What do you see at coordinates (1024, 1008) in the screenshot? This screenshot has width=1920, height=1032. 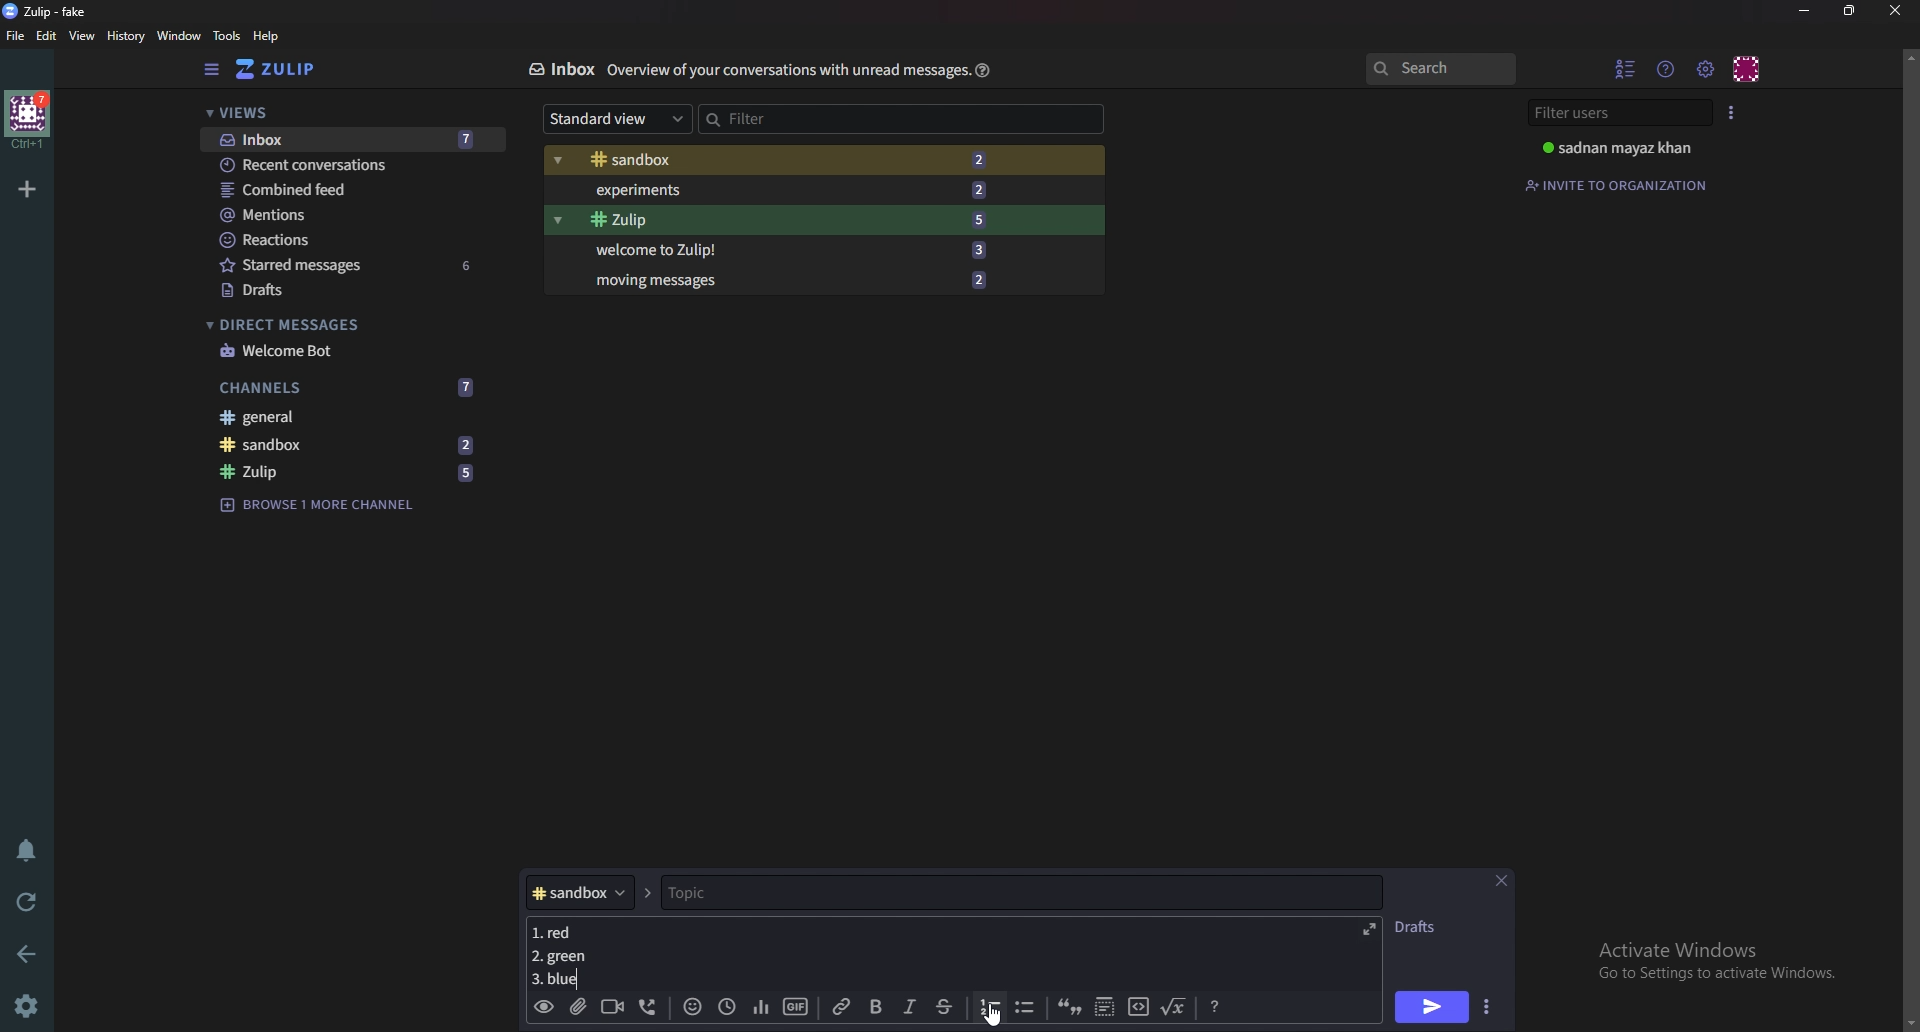 I see `Bullet list` at bounding box center [1024, 1008].